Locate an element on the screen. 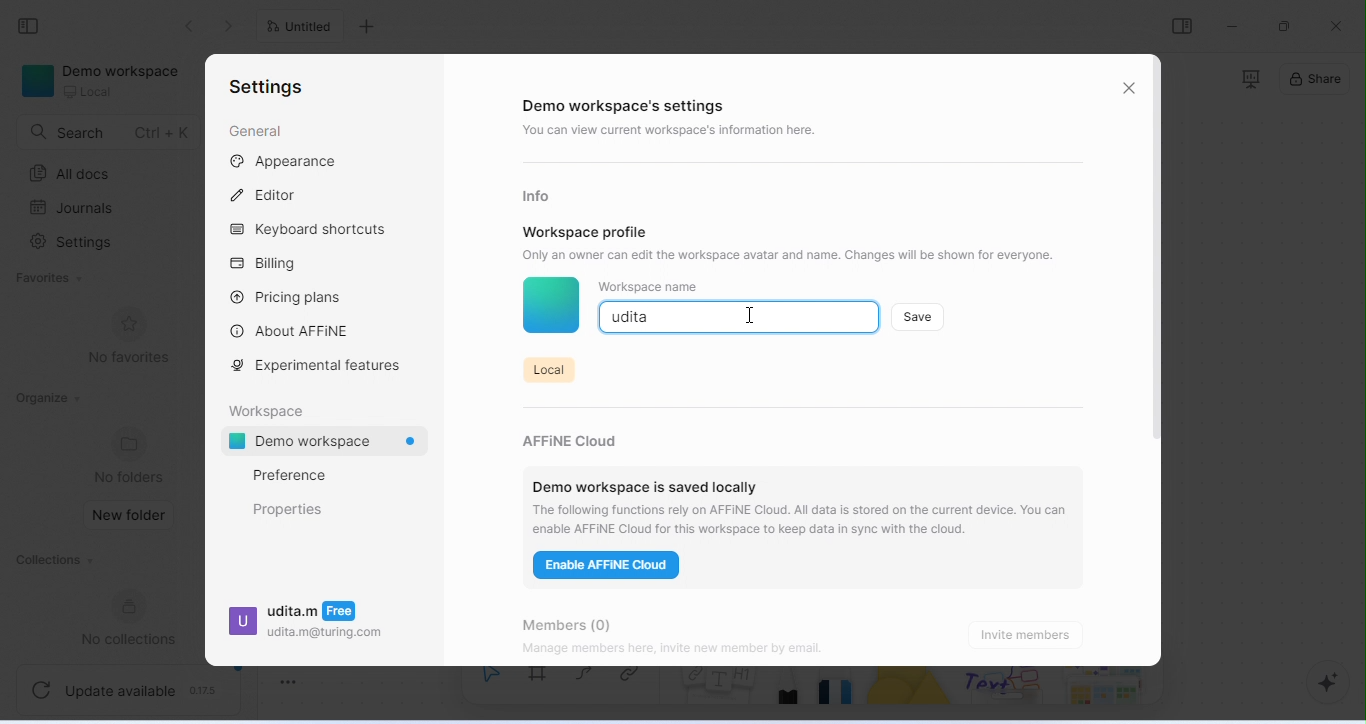  shape is located at coordinates (912, 694).